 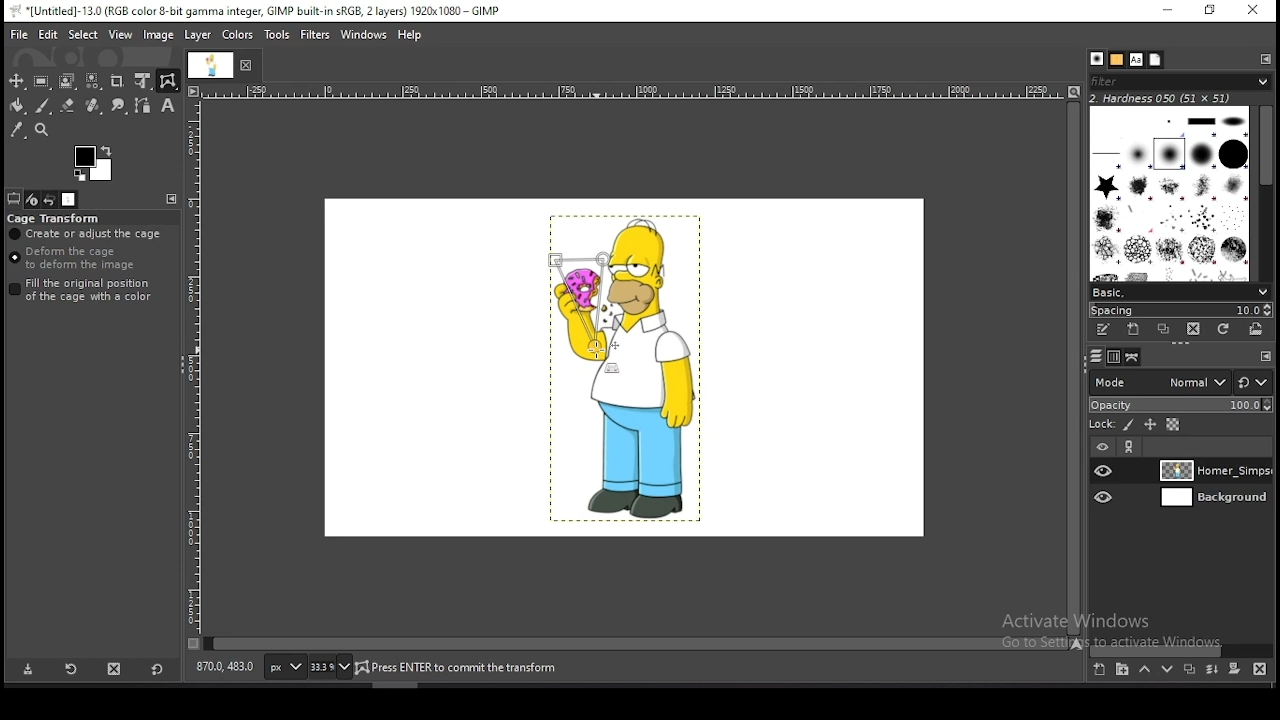 I want to click on lock, so click(x=1100, y=425).